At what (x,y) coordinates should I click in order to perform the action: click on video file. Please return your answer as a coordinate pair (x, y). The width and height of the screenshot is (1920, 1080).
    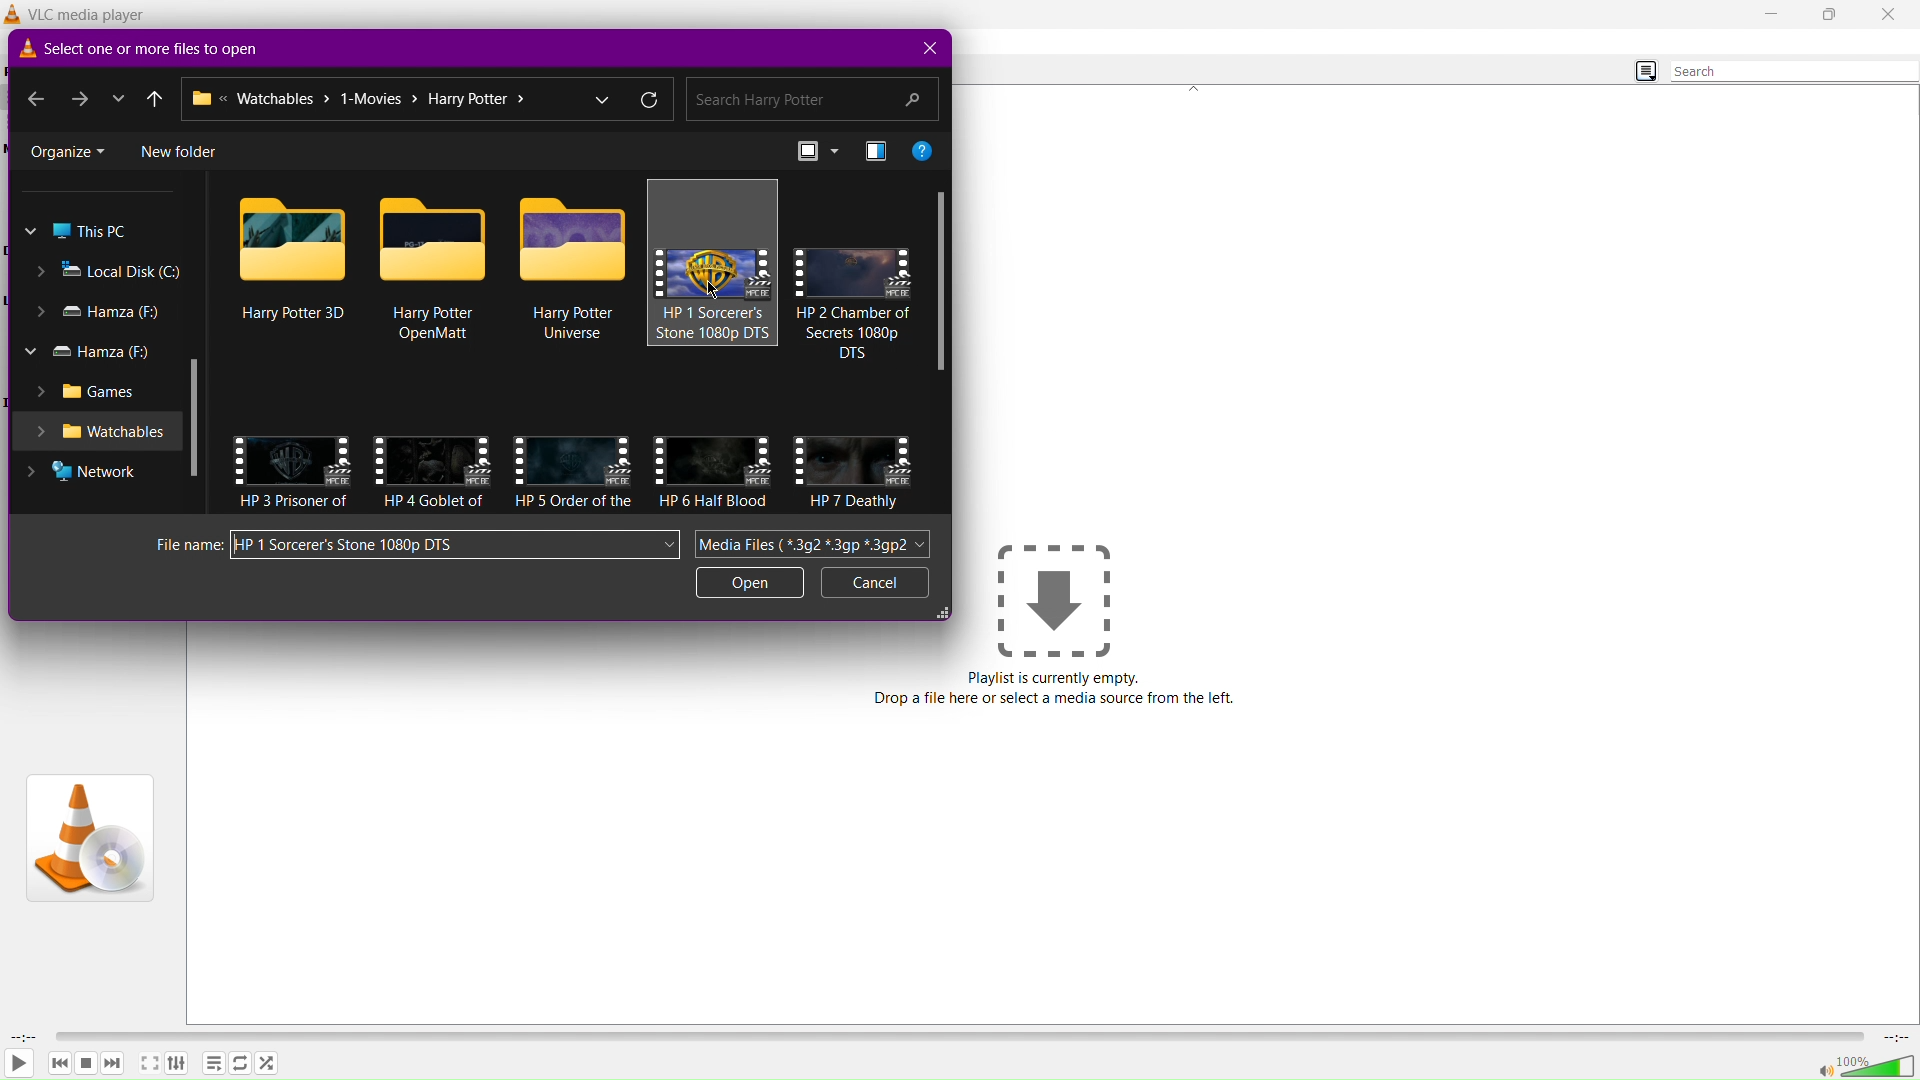
    Looking at the image, I should click on (855, 272).